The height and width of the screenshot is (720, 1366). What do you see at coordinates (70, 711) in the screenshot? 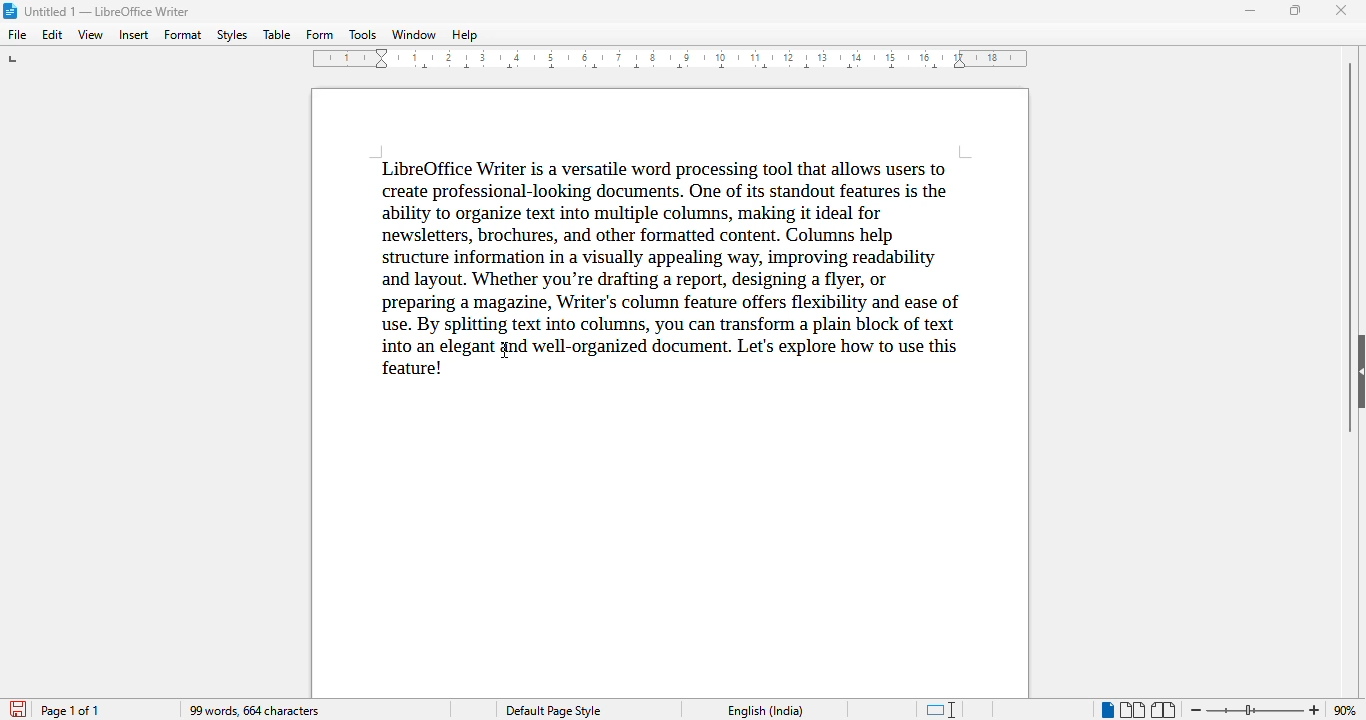
I see `page 1 of 1` at bounding box center [70, 711].